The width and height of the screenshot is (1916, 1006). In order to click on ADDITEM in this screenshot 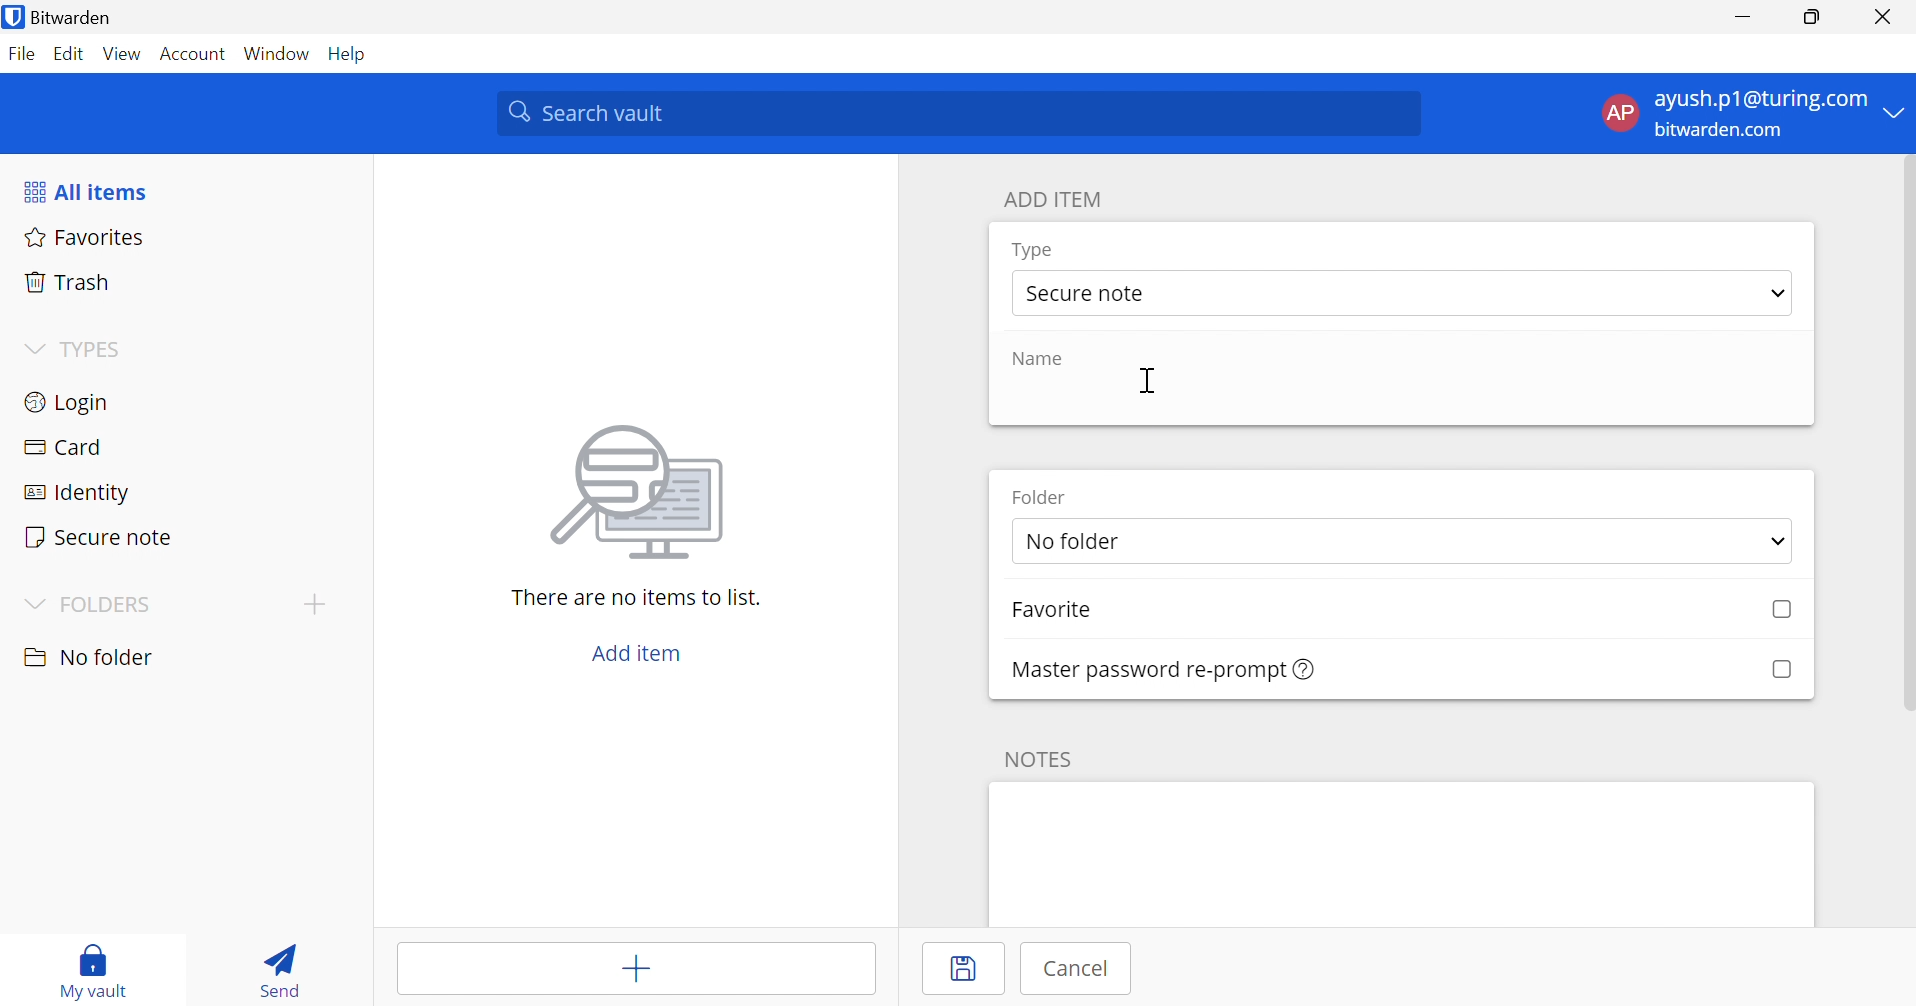, I will do `click(1058, 199)`.